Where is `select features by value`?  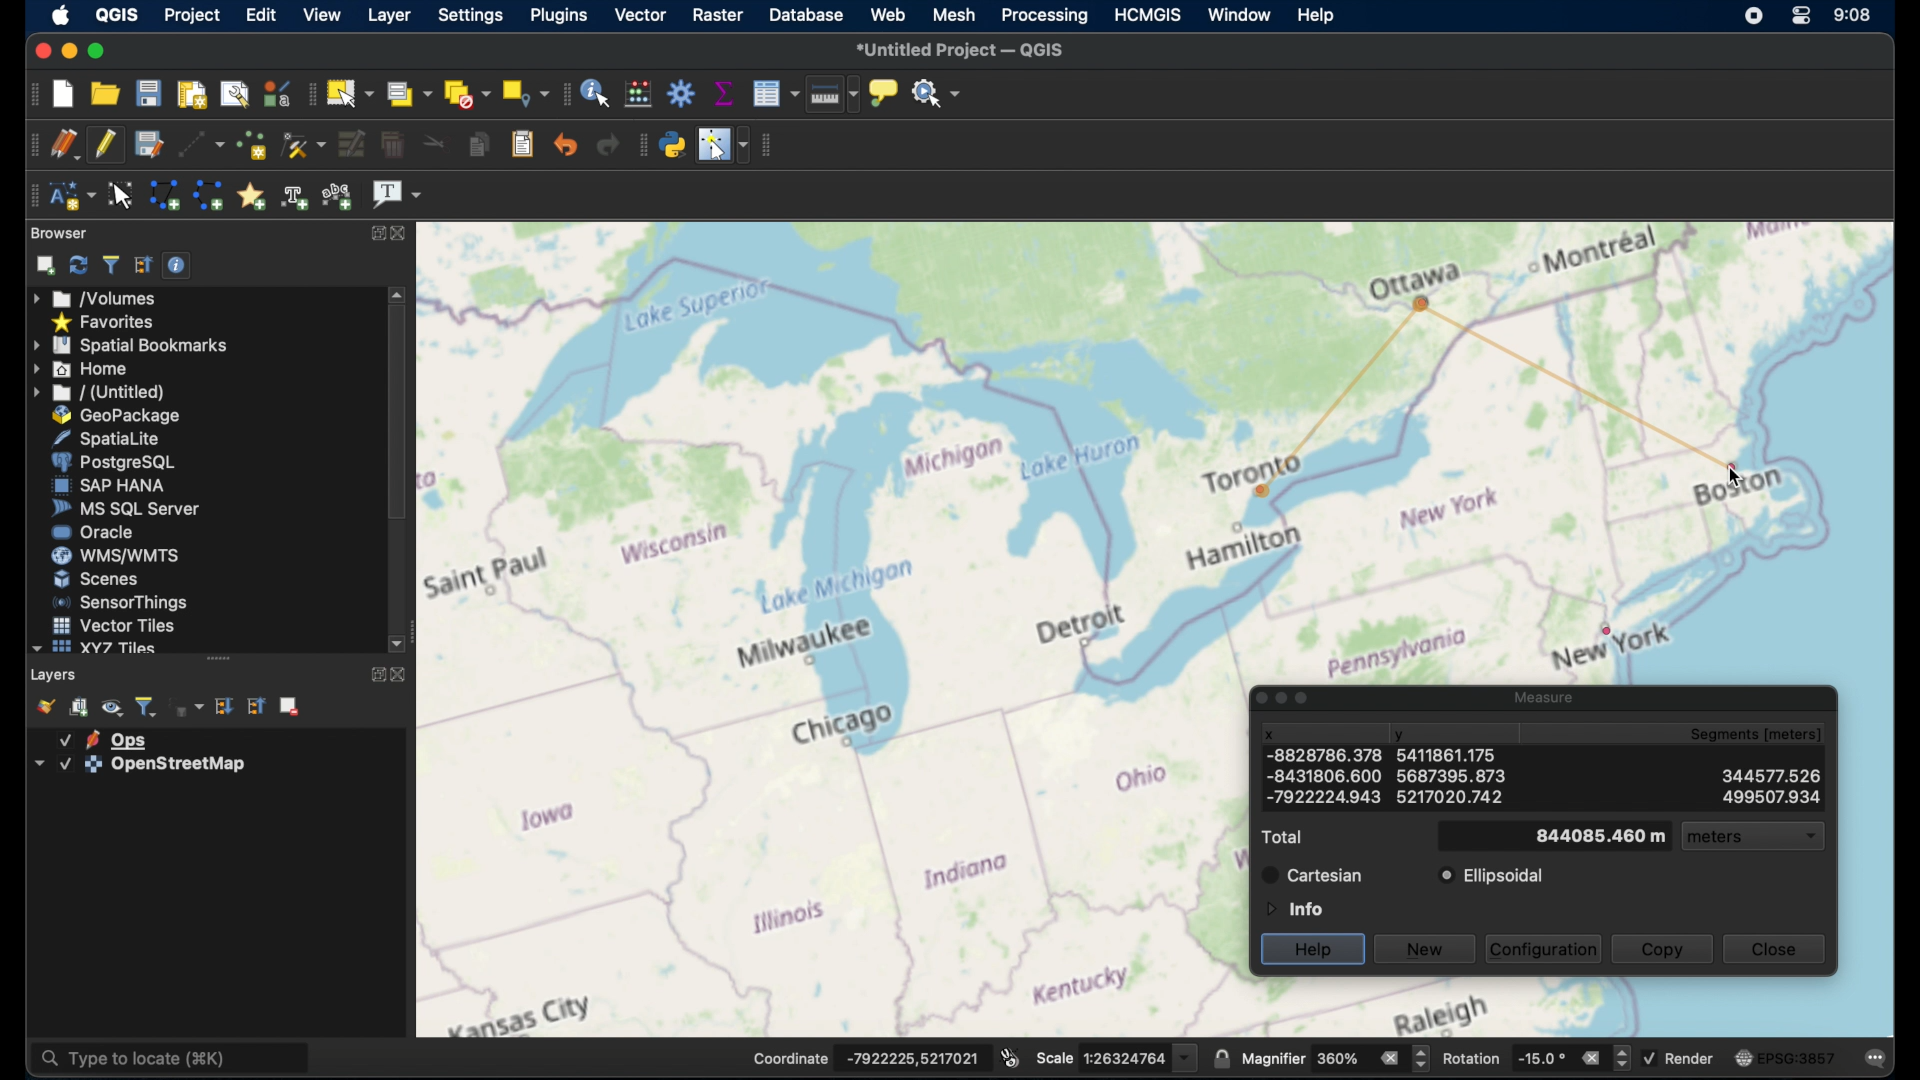
select features by value is located at coordinates (409, 93).